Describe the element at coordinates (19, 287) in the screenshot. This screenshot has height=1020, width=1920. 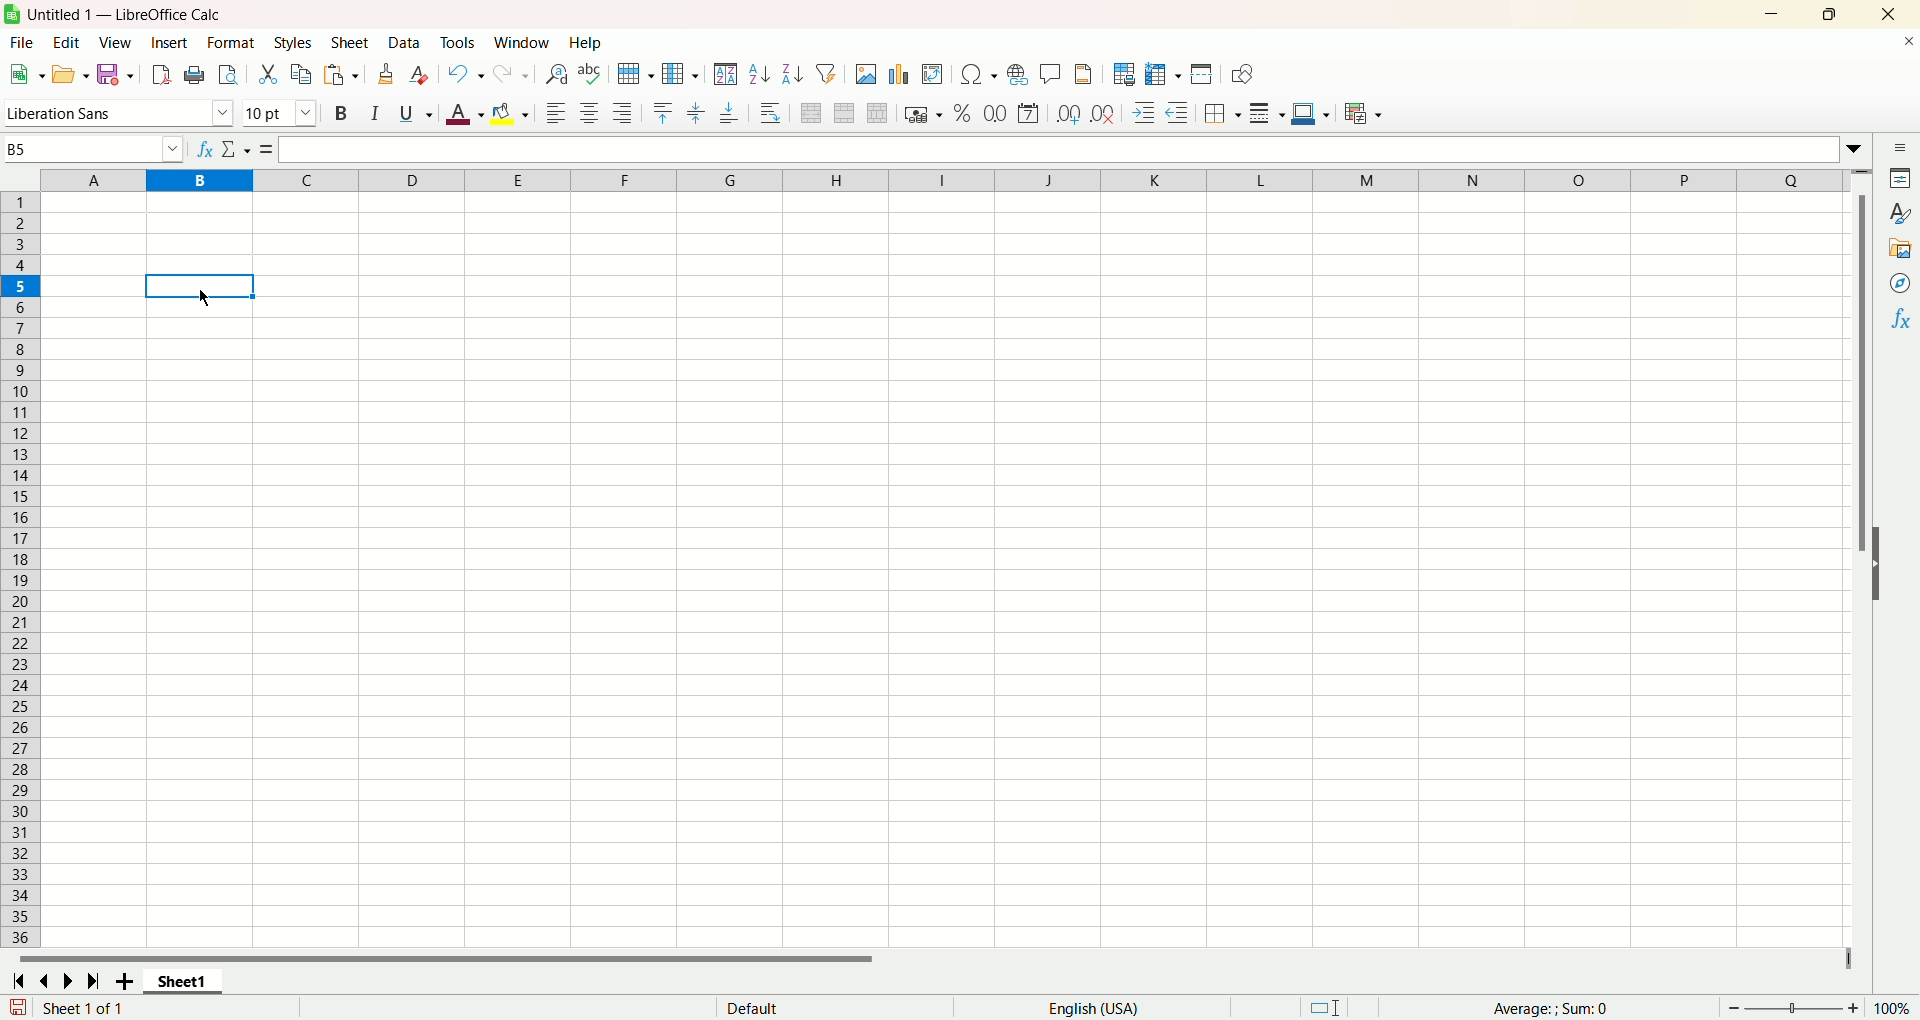
I see `row selected` at that location.